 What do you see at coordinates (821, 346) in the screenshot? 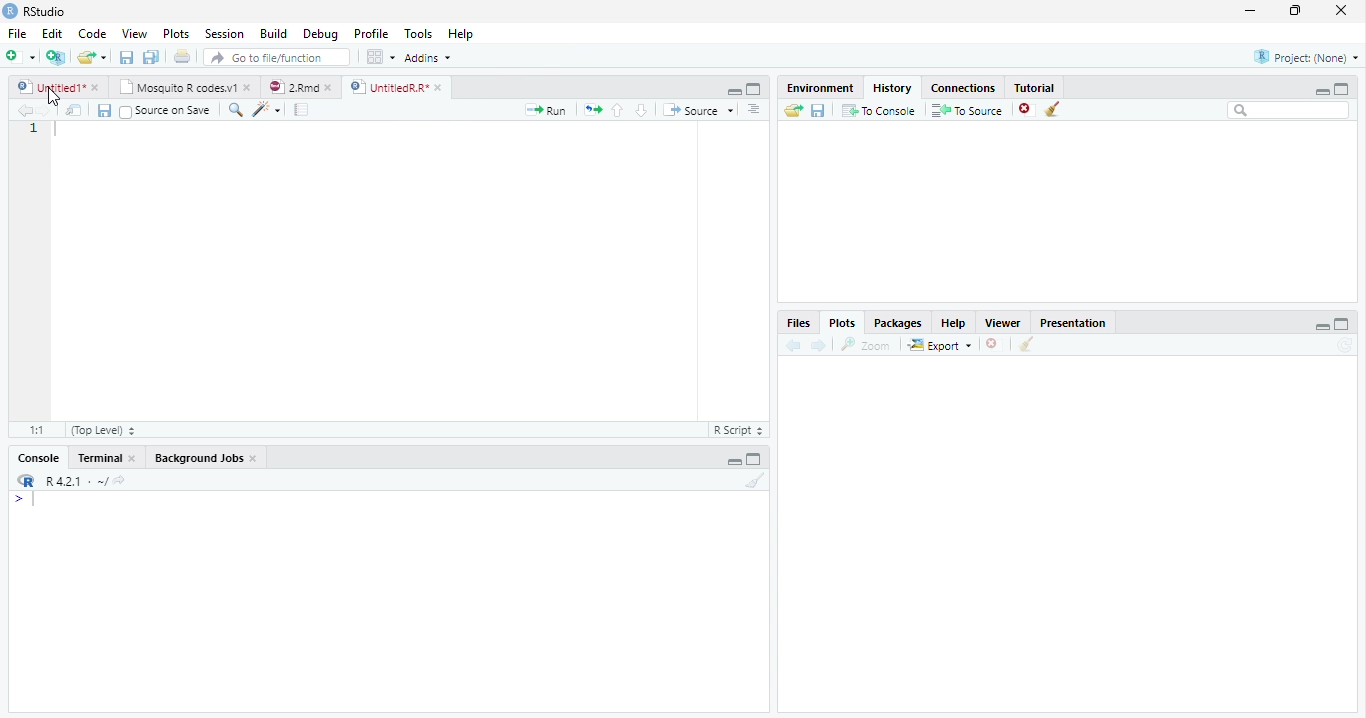
I see `Next` at bounding box center [821, 346].